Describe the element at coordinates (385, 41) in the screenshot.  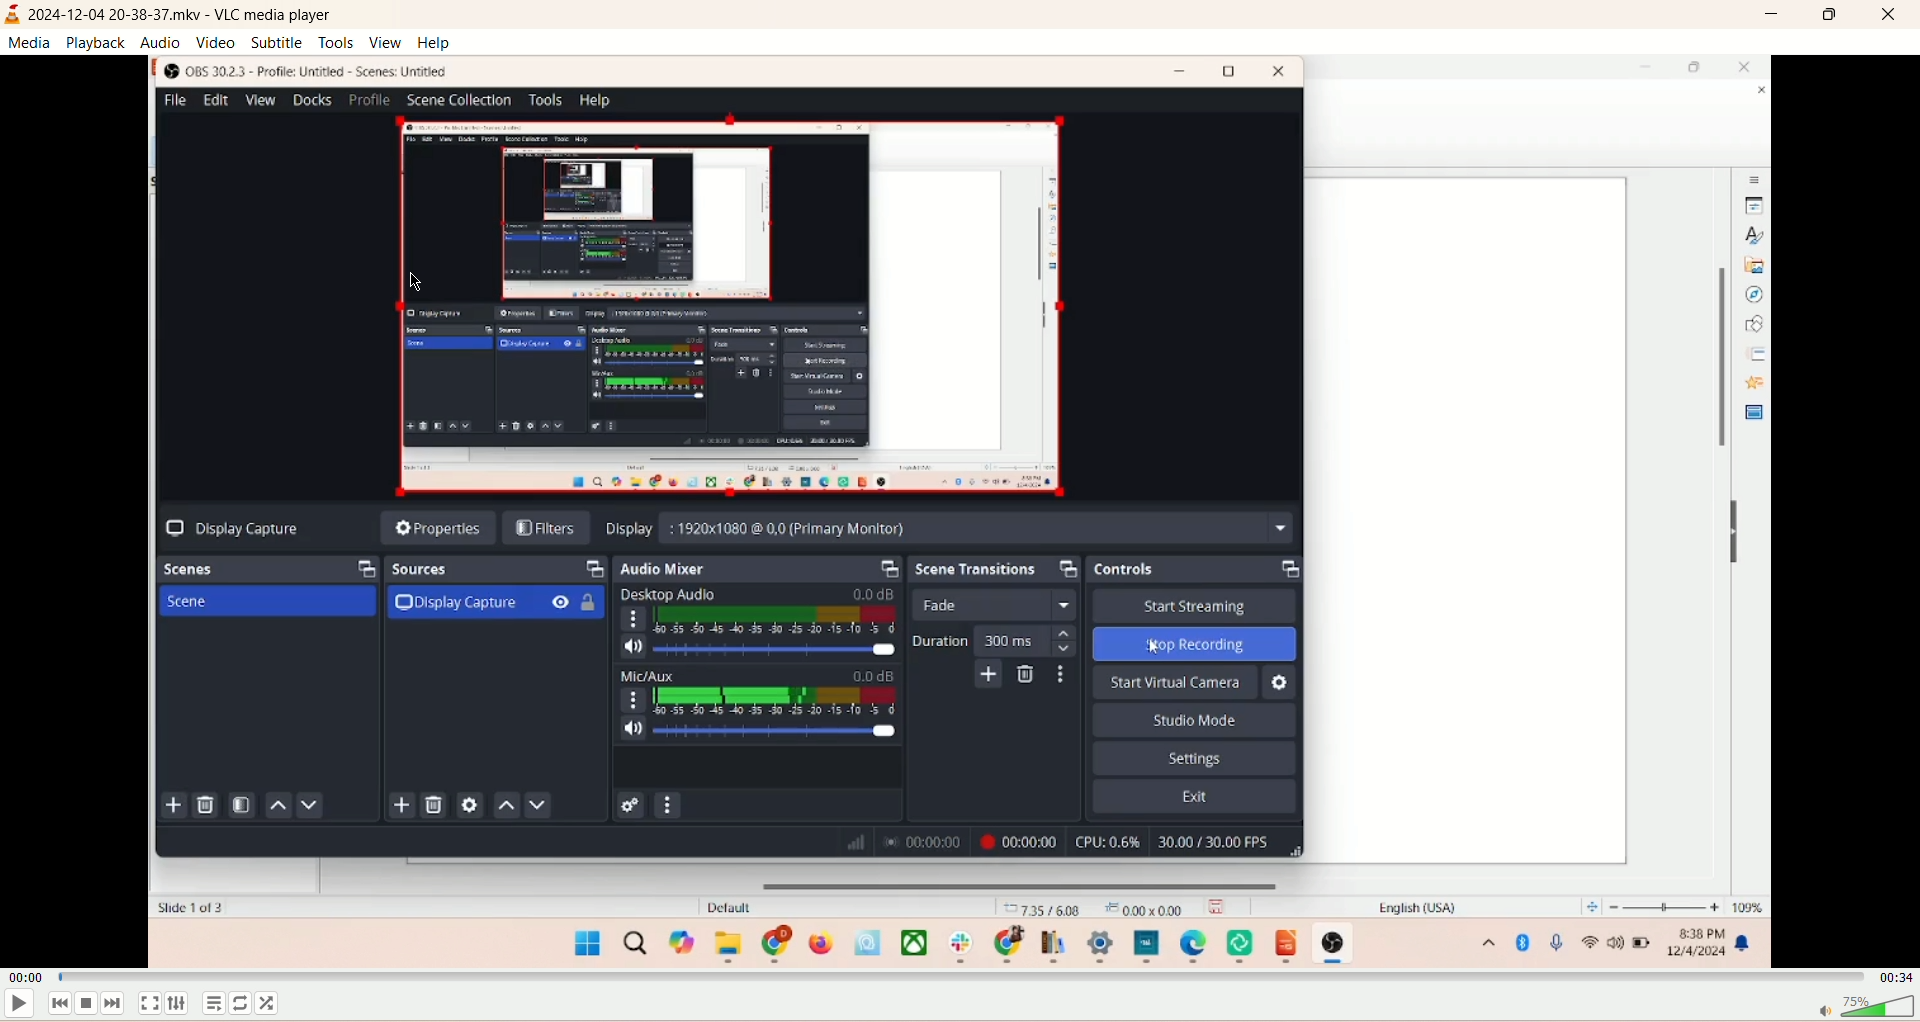
I see `view` at that location.